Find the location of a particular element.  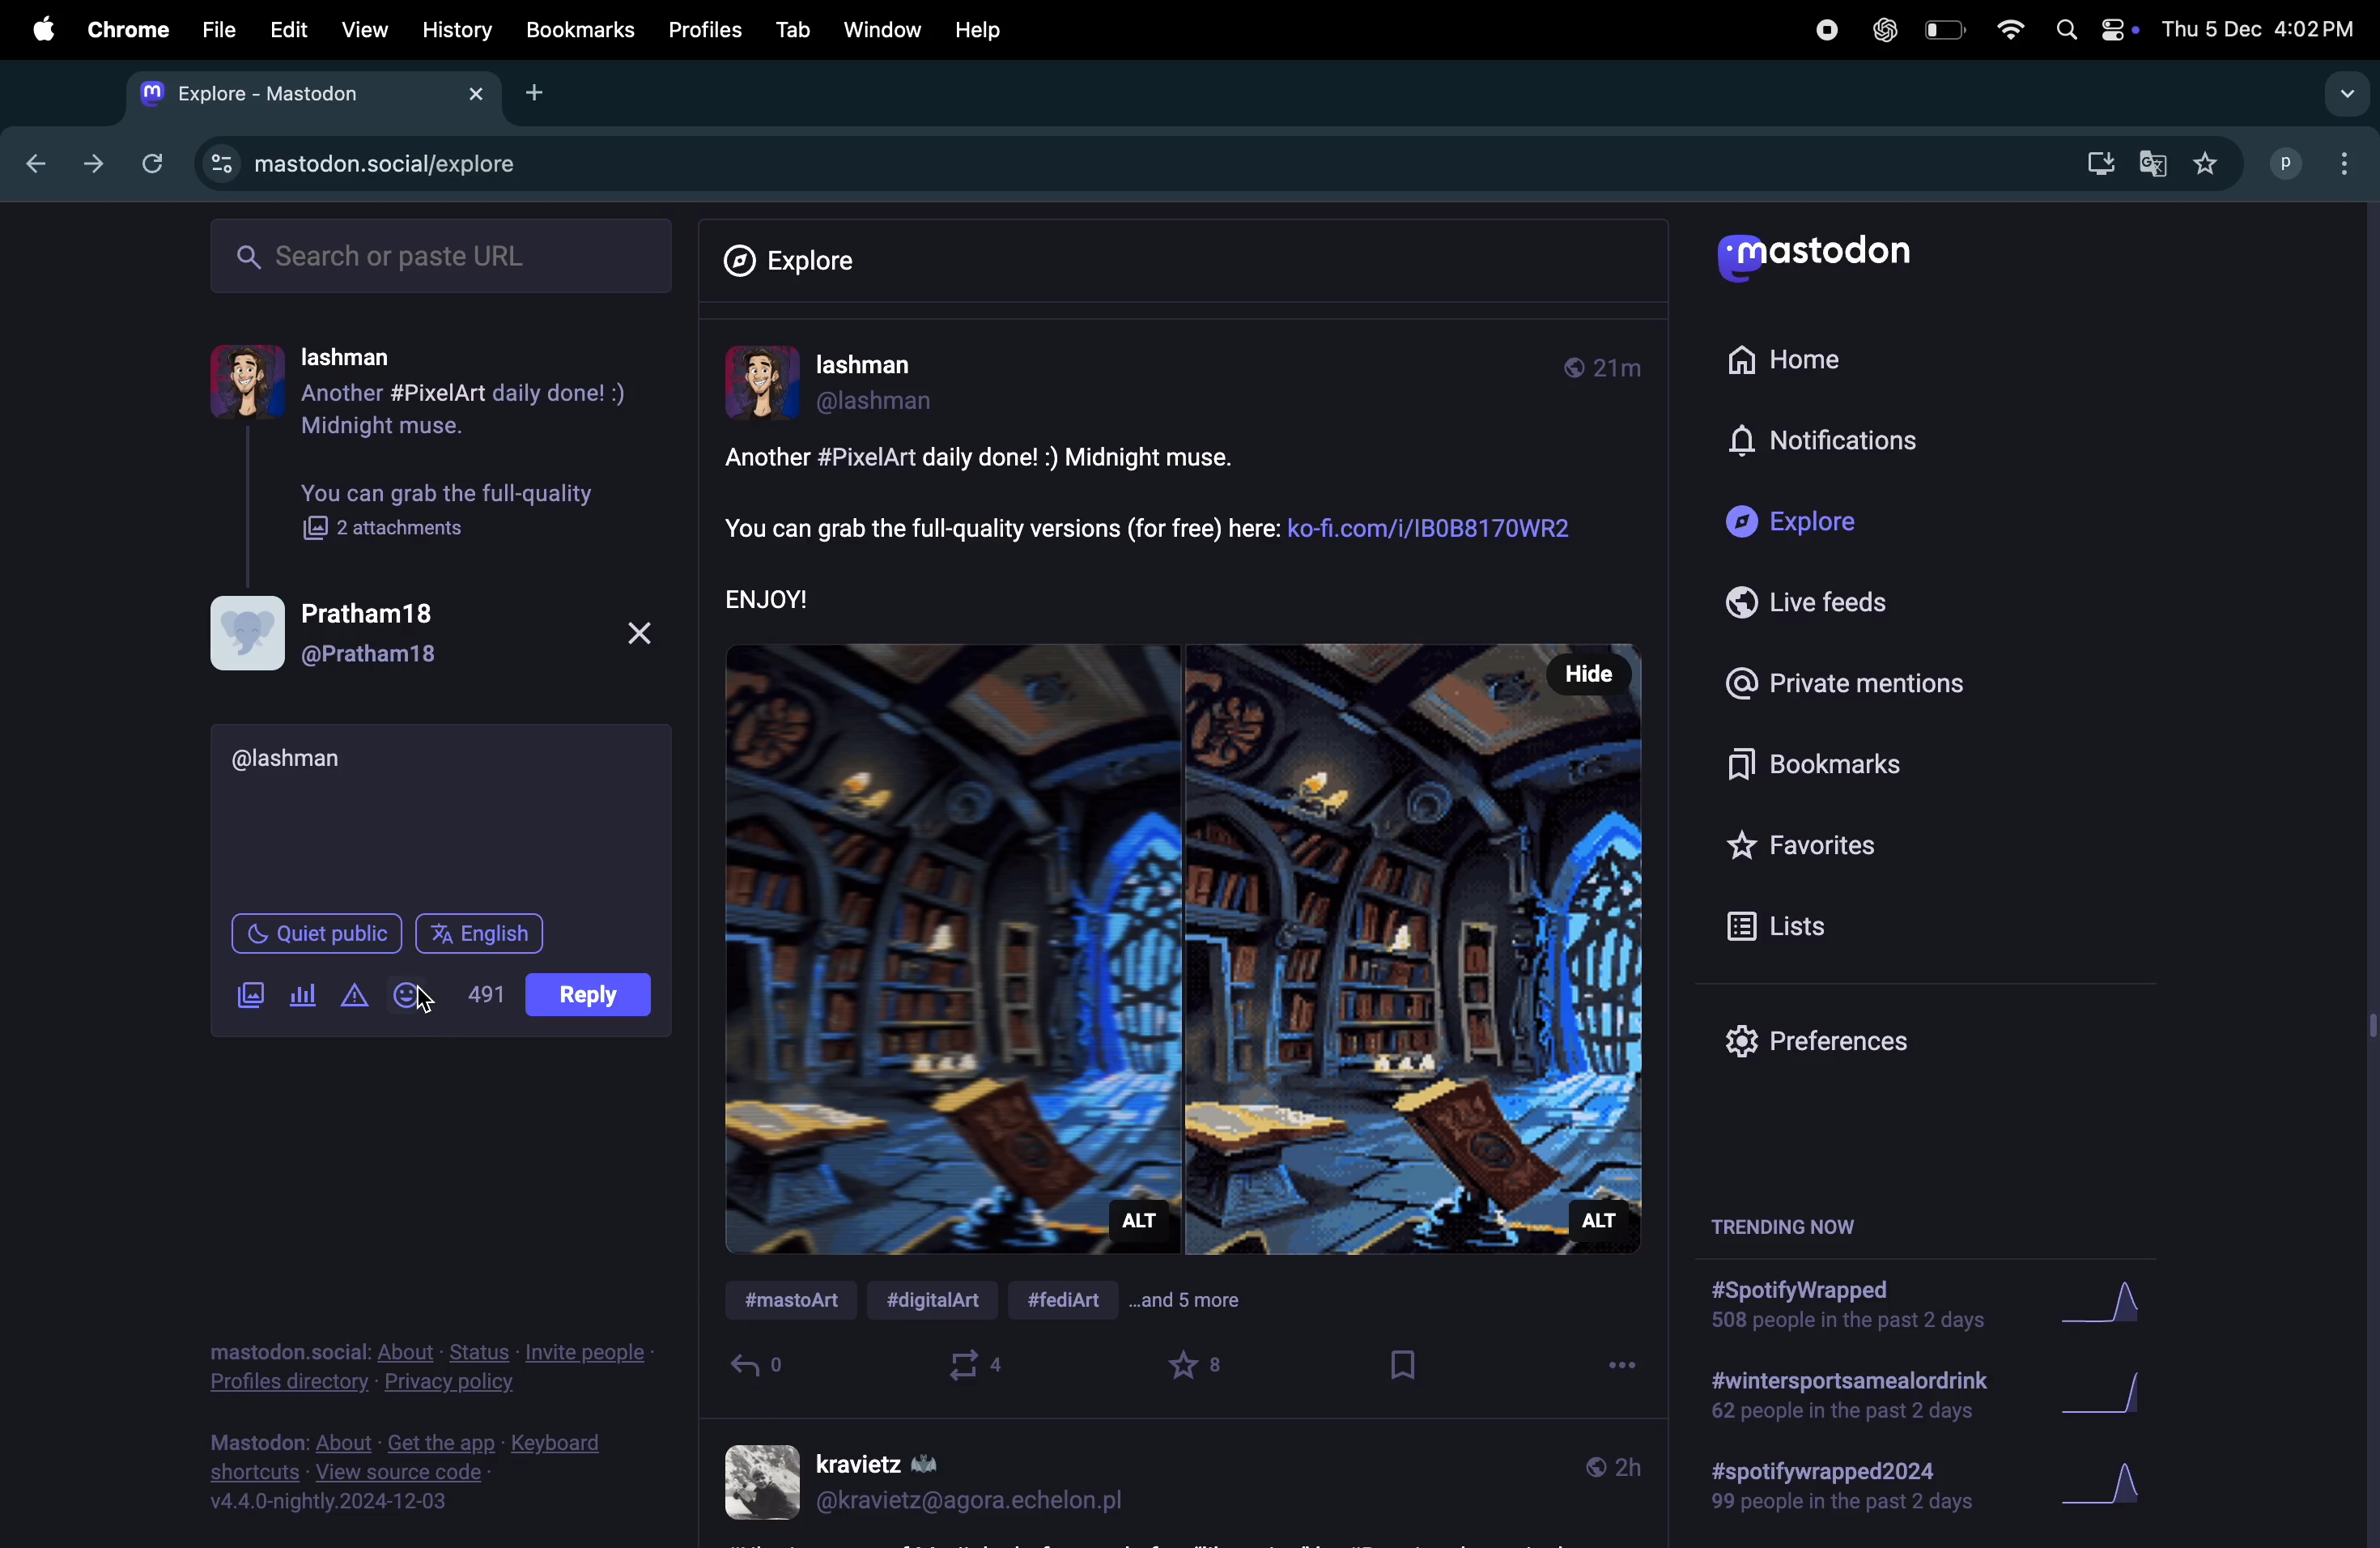

download mastdon is located at coordinates (2096, 160).